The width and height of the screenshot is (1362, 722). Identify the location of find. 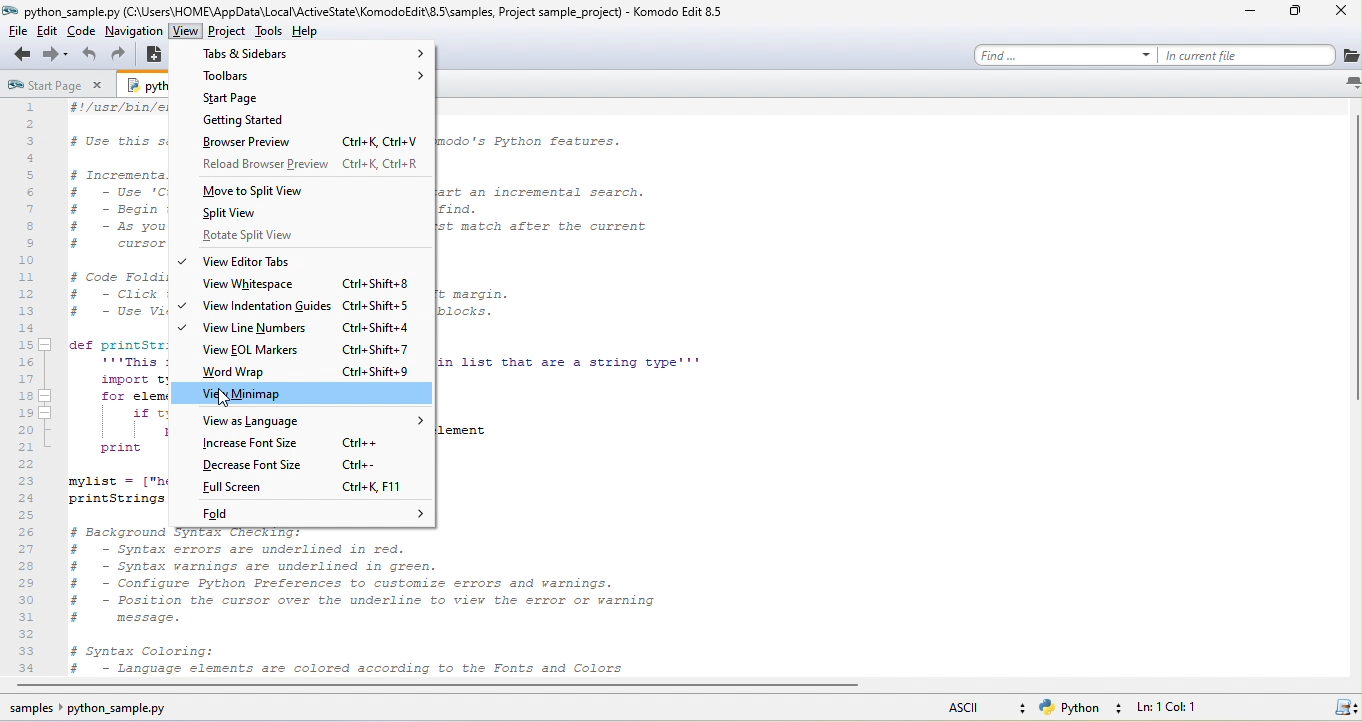
(1060, 54).